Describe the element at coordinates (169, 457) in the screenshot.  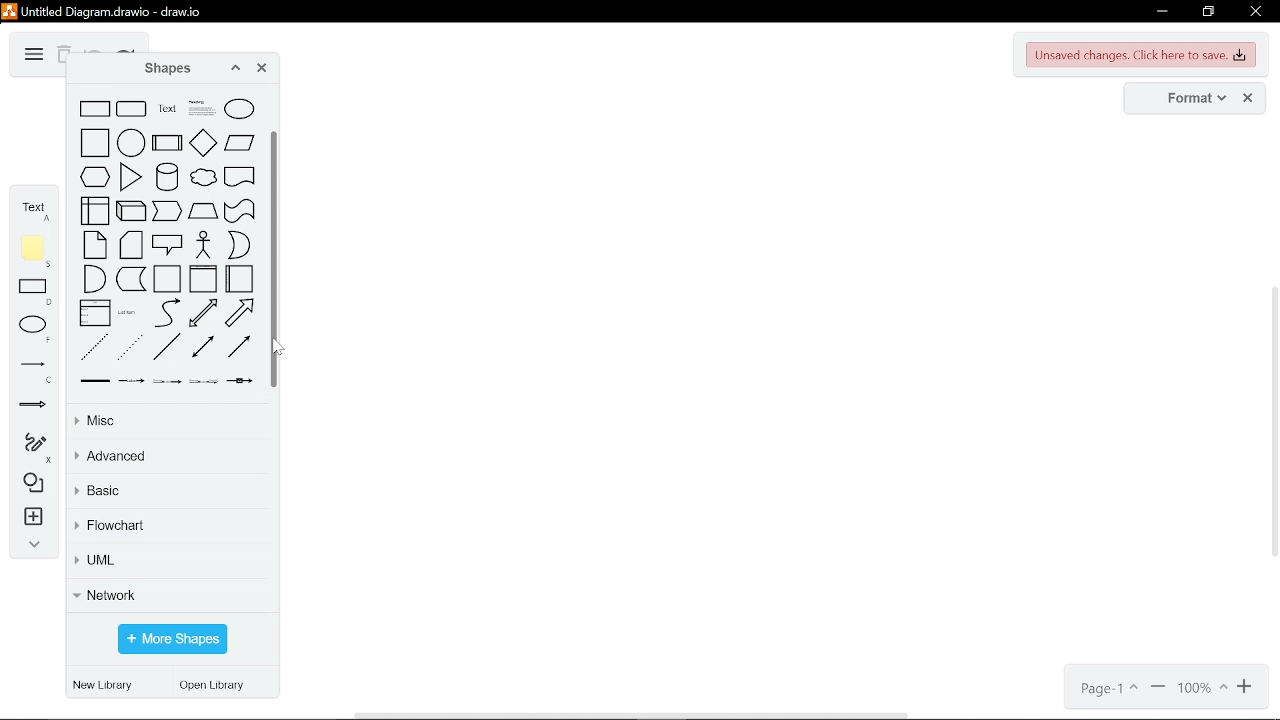
I see `Advanced` at that location.